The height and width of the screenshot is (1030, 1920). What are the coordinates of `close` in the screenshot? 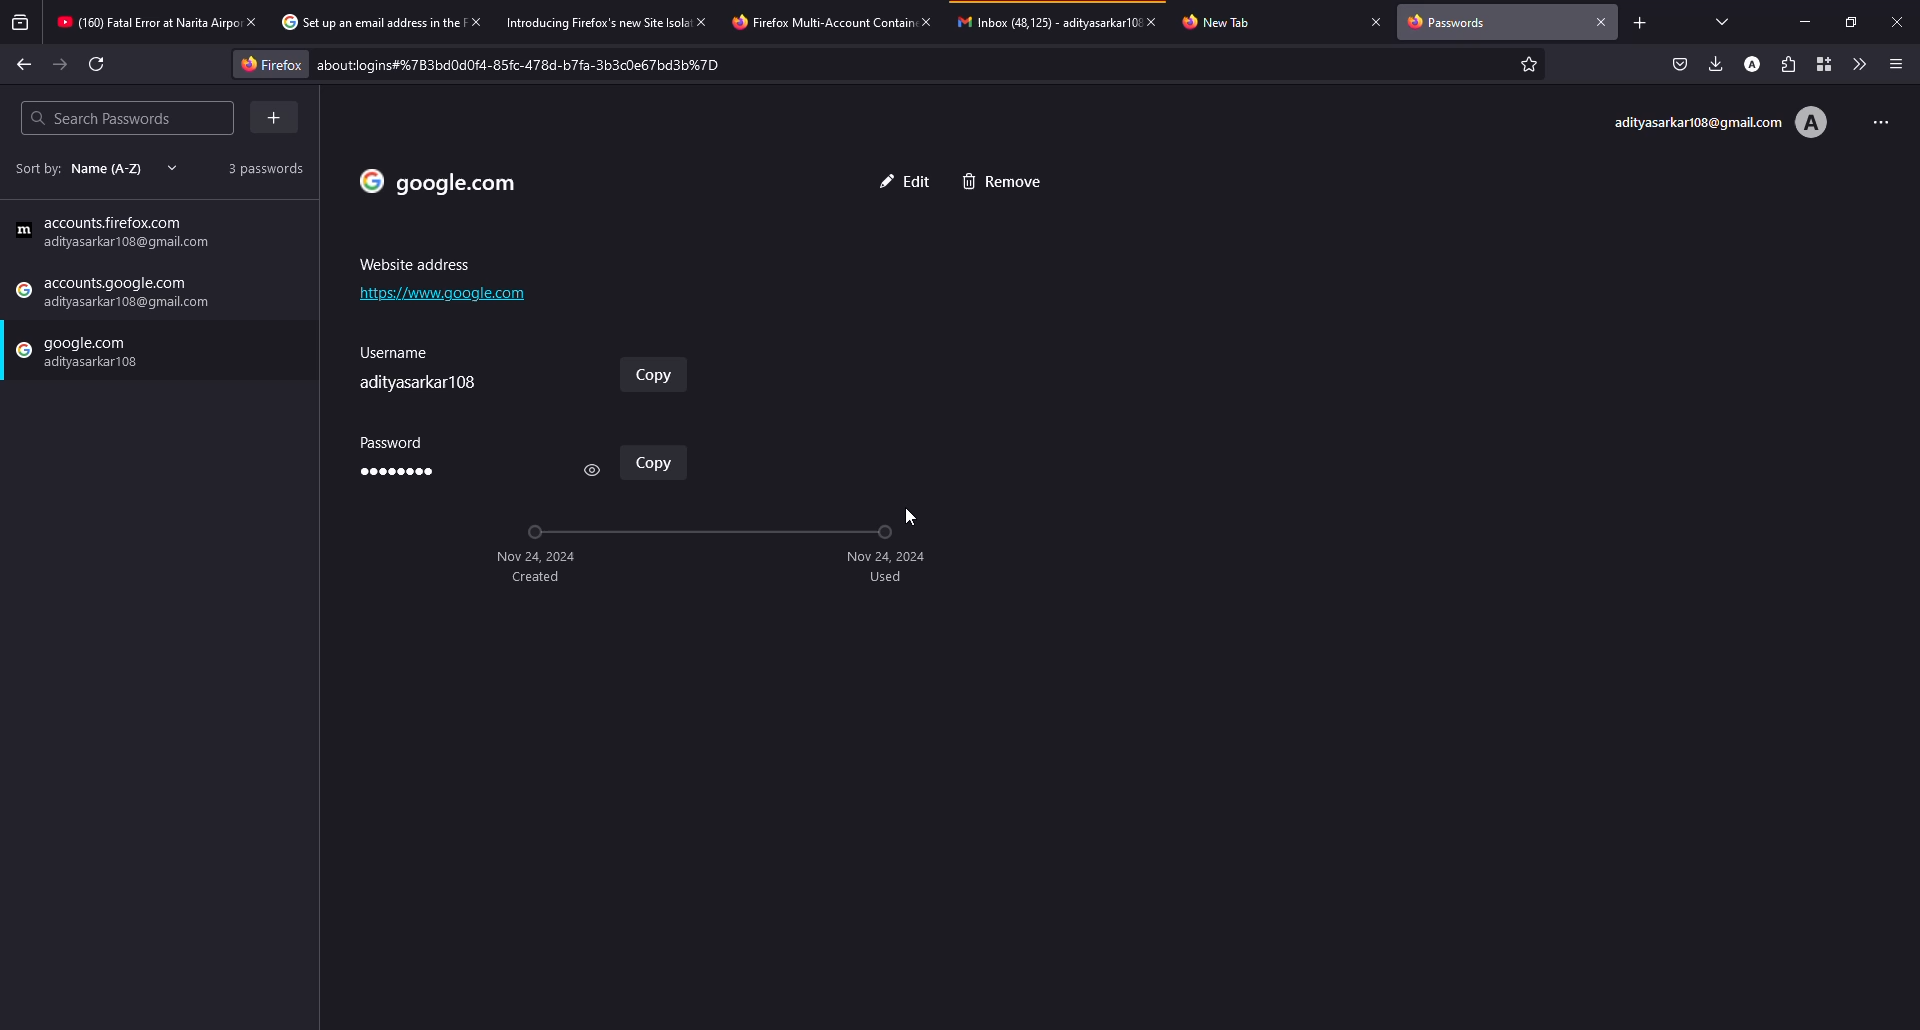 It's located at (925, 21).